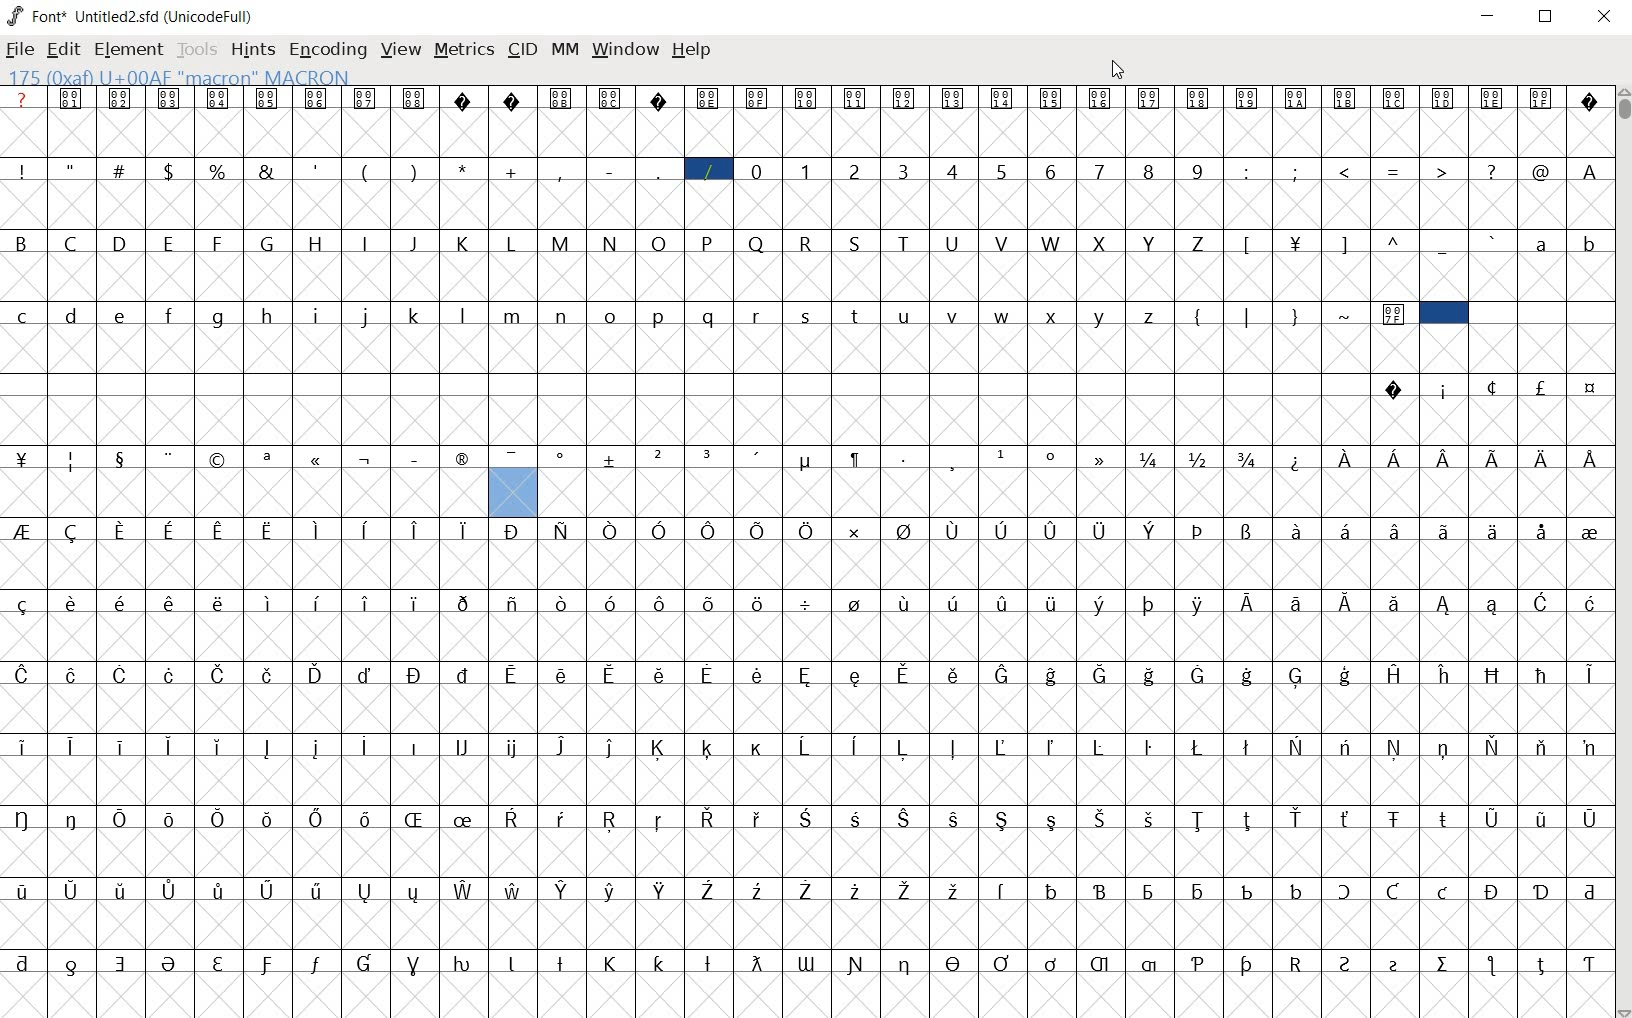 Image resolution: width=1632 pixels, height=1018 pixels. What do you see at coordinates (466, 818) in the screenshot?
I see `Symbol` at bounding box center [466, 818].